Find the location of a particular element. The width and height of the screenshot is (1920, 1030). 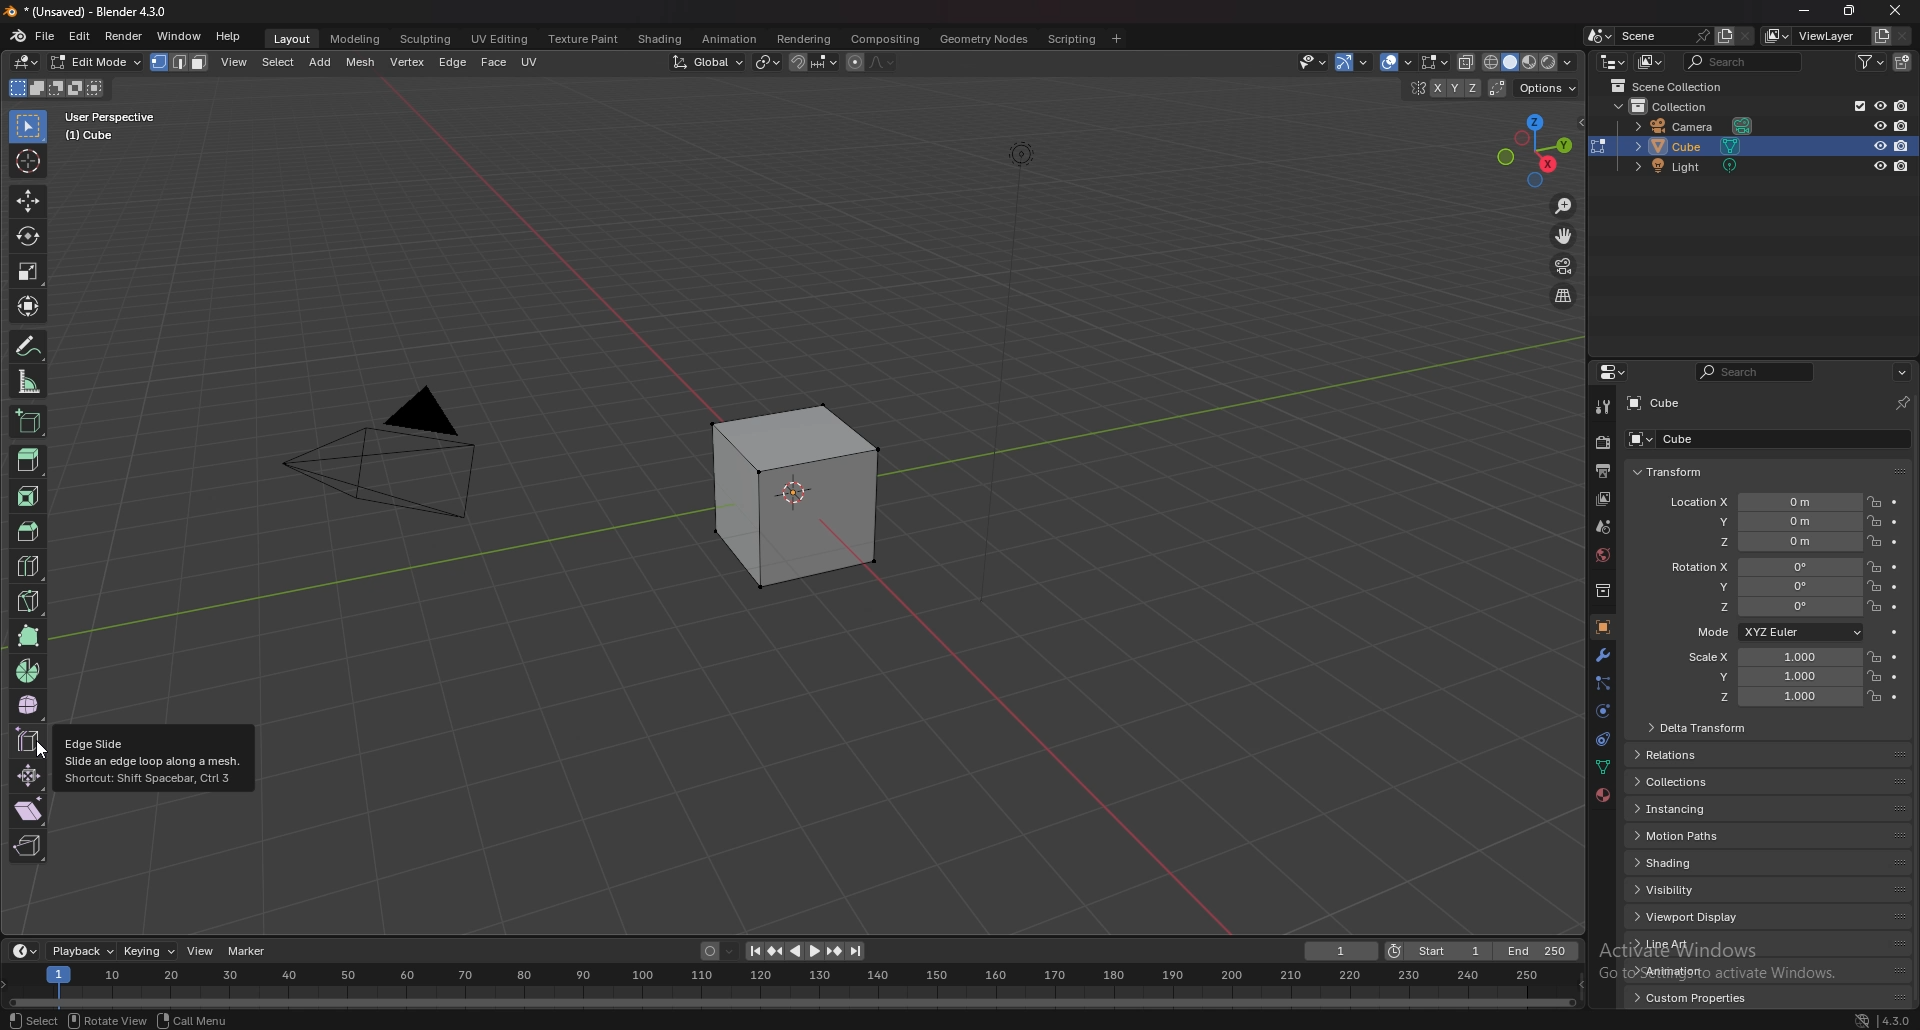

visibility is located at coordinates (1673, 889).